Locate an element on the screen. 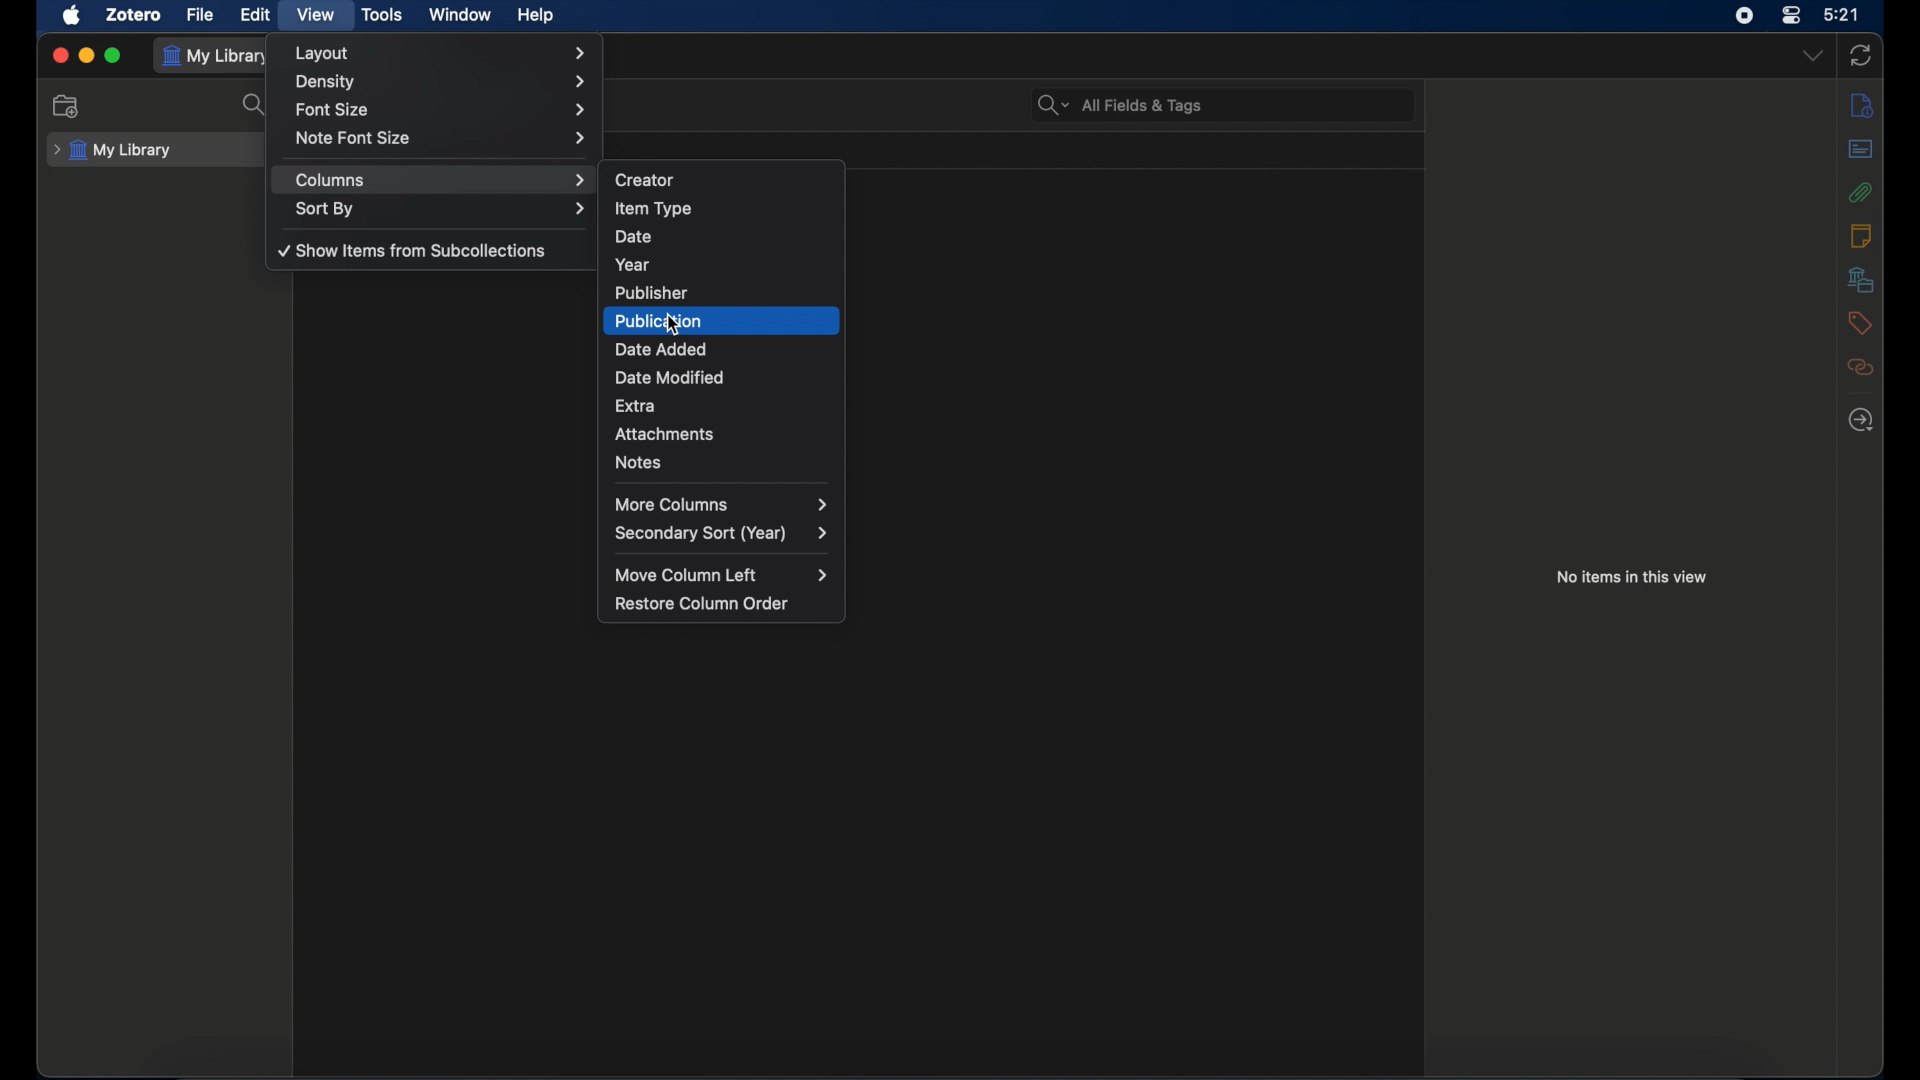 The width and height of the screenshot is (1920, 1080). file is located at coordinates (202, 16).